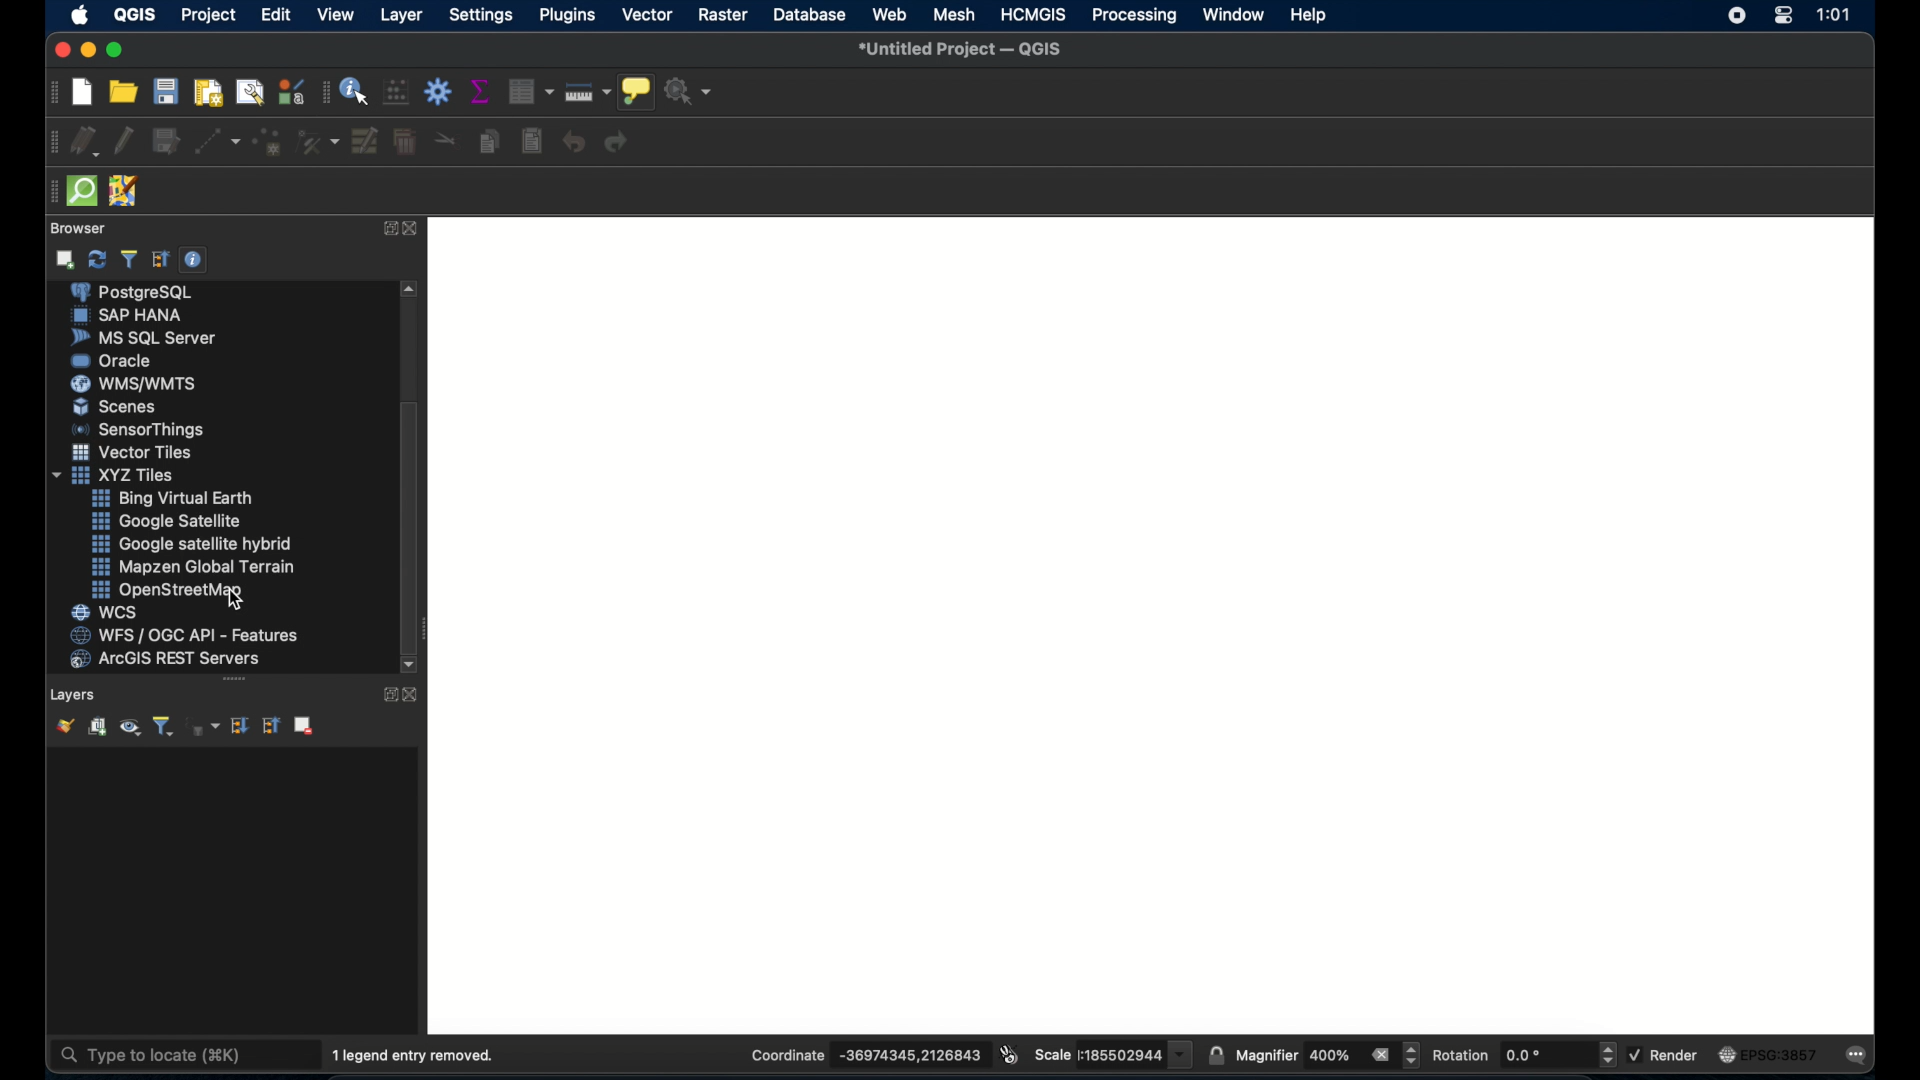 The image size is (1920, 1080). I want to click on bing virtual earth, so click(173, 497).